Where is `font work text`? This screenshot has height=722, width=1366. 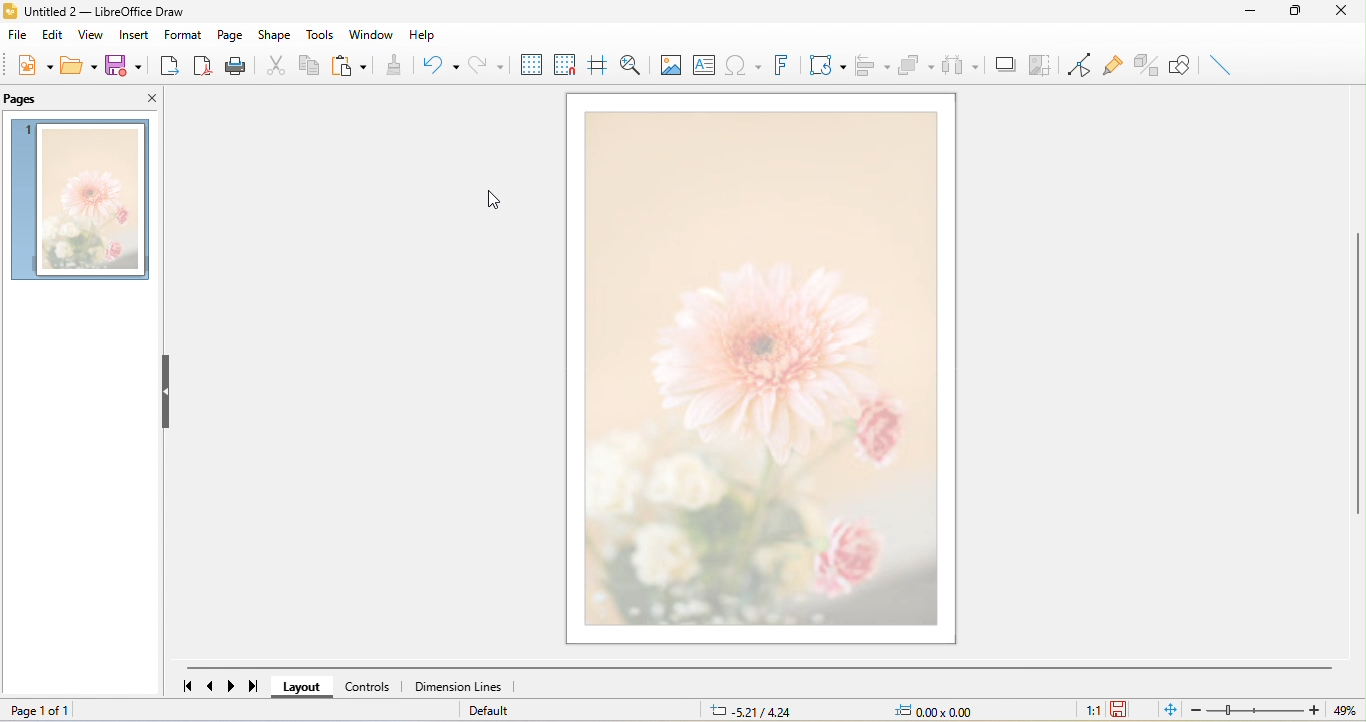
font work text is located at coordinates (780, 64).